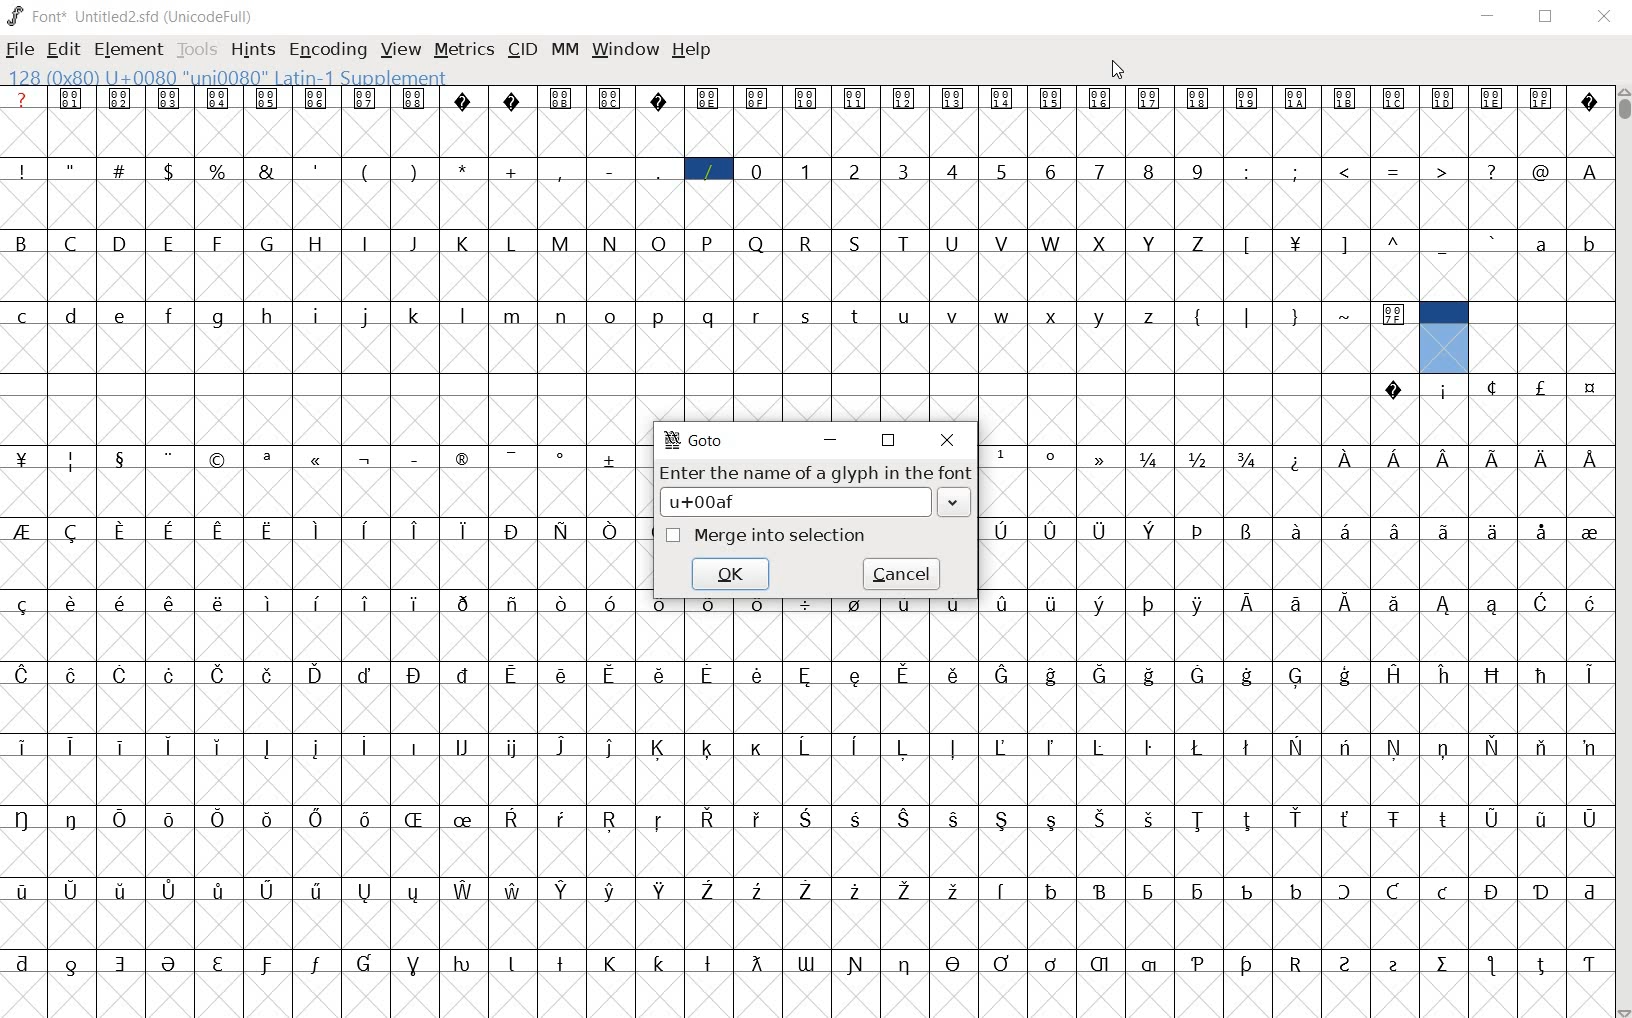 The image size is (1632, 1018). I want to click on Symbol, so click(1199, 458).